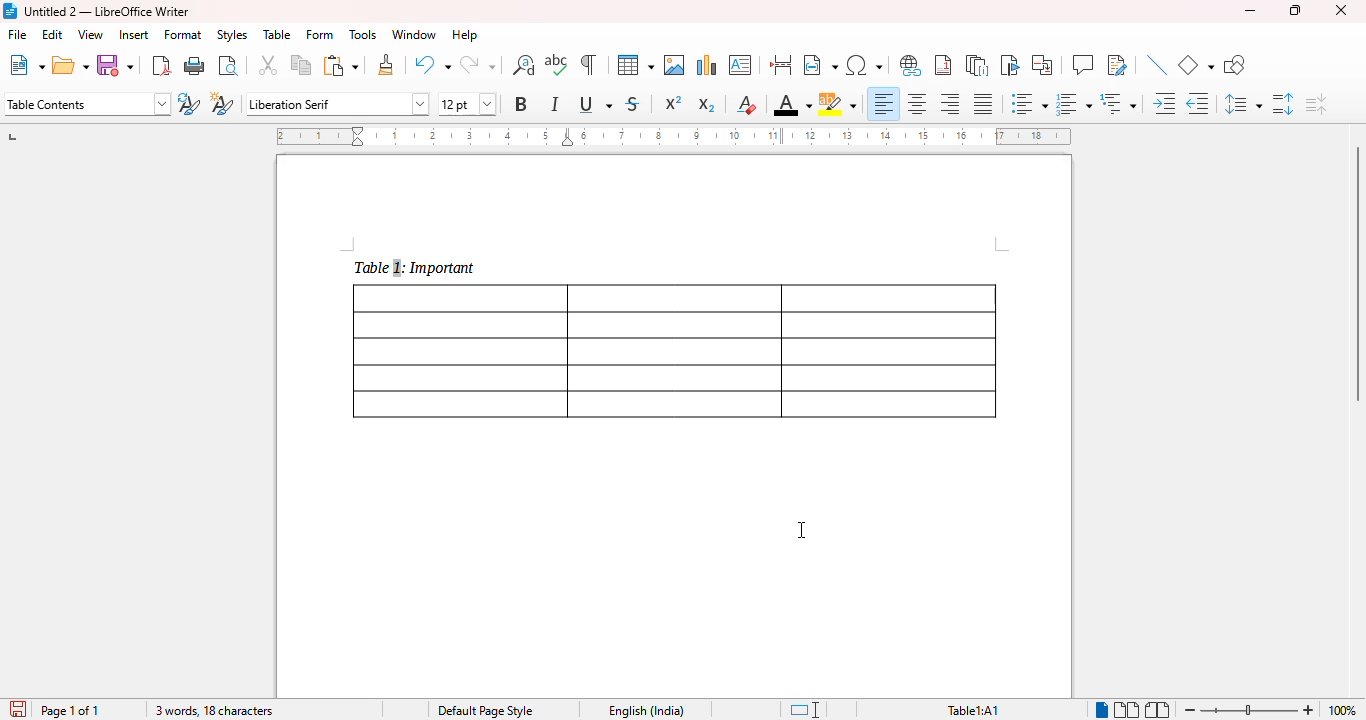 The width and height of the screenshot is (1366, 720). What do you see at coordinates (747, 104) in the screenshot?
I see `clear direct formatting` at bounding box center [747, 104].